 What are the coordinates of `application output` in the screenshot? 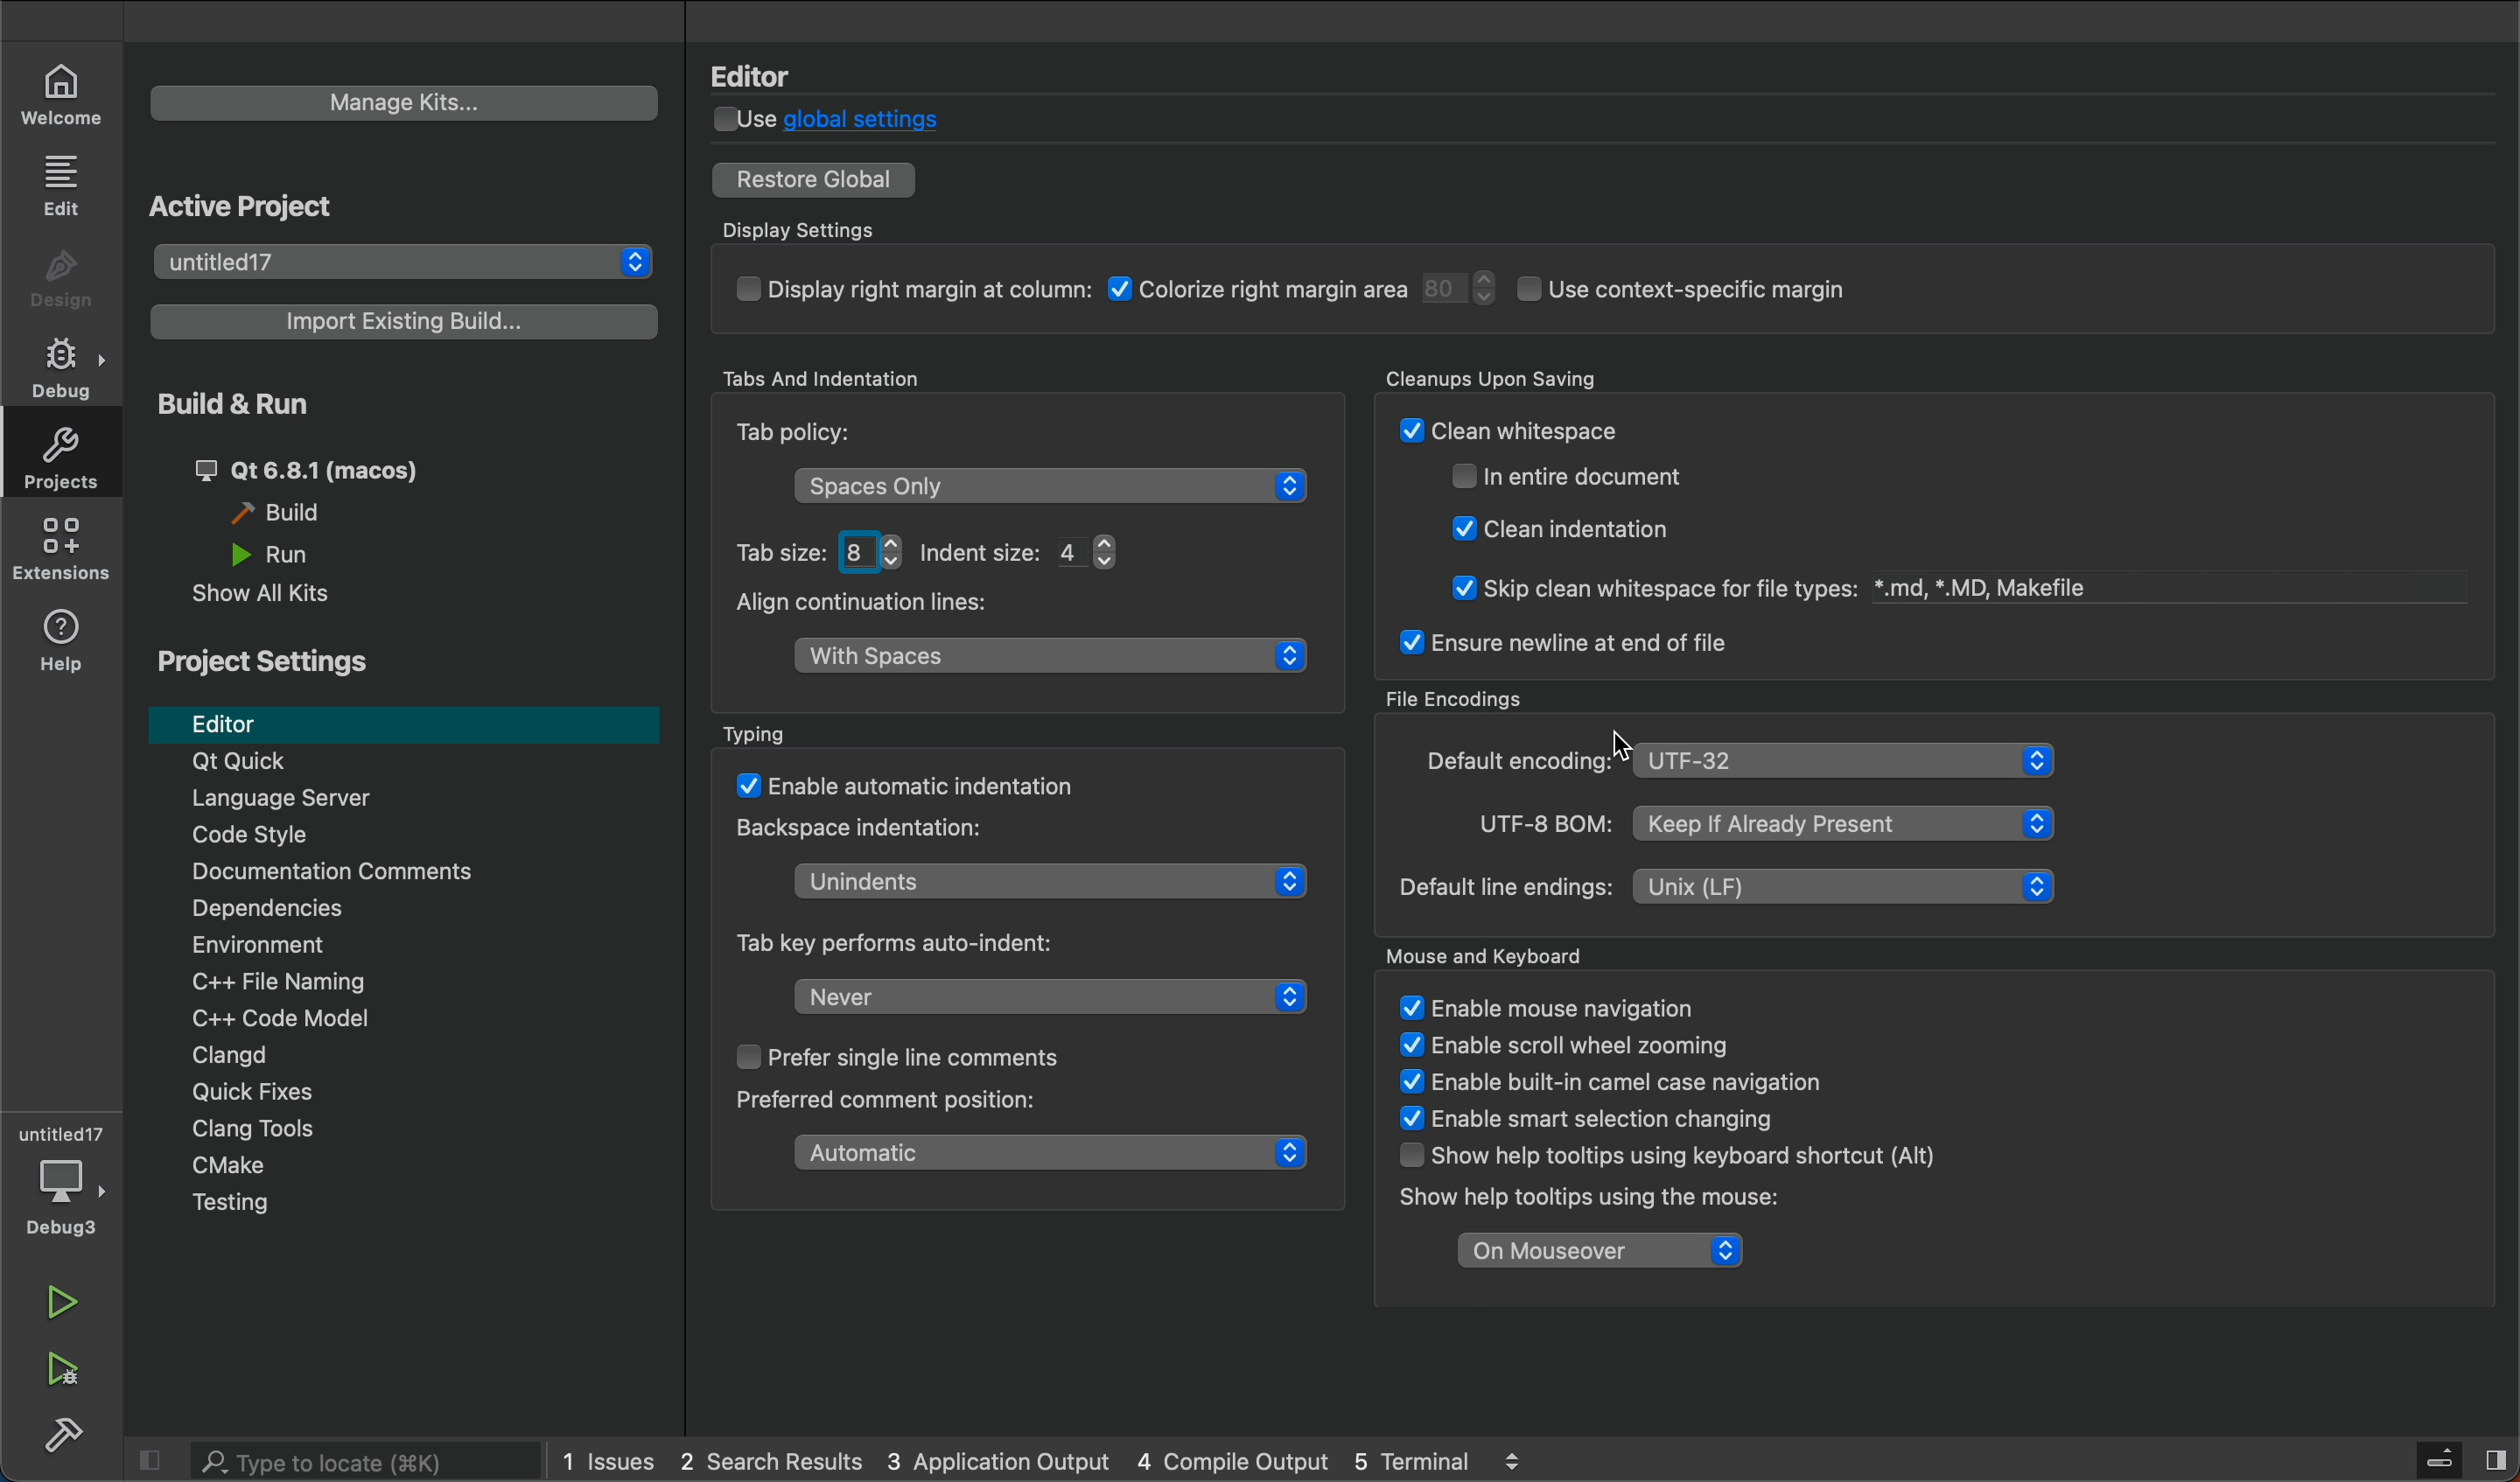 It's located at (998, 1457).